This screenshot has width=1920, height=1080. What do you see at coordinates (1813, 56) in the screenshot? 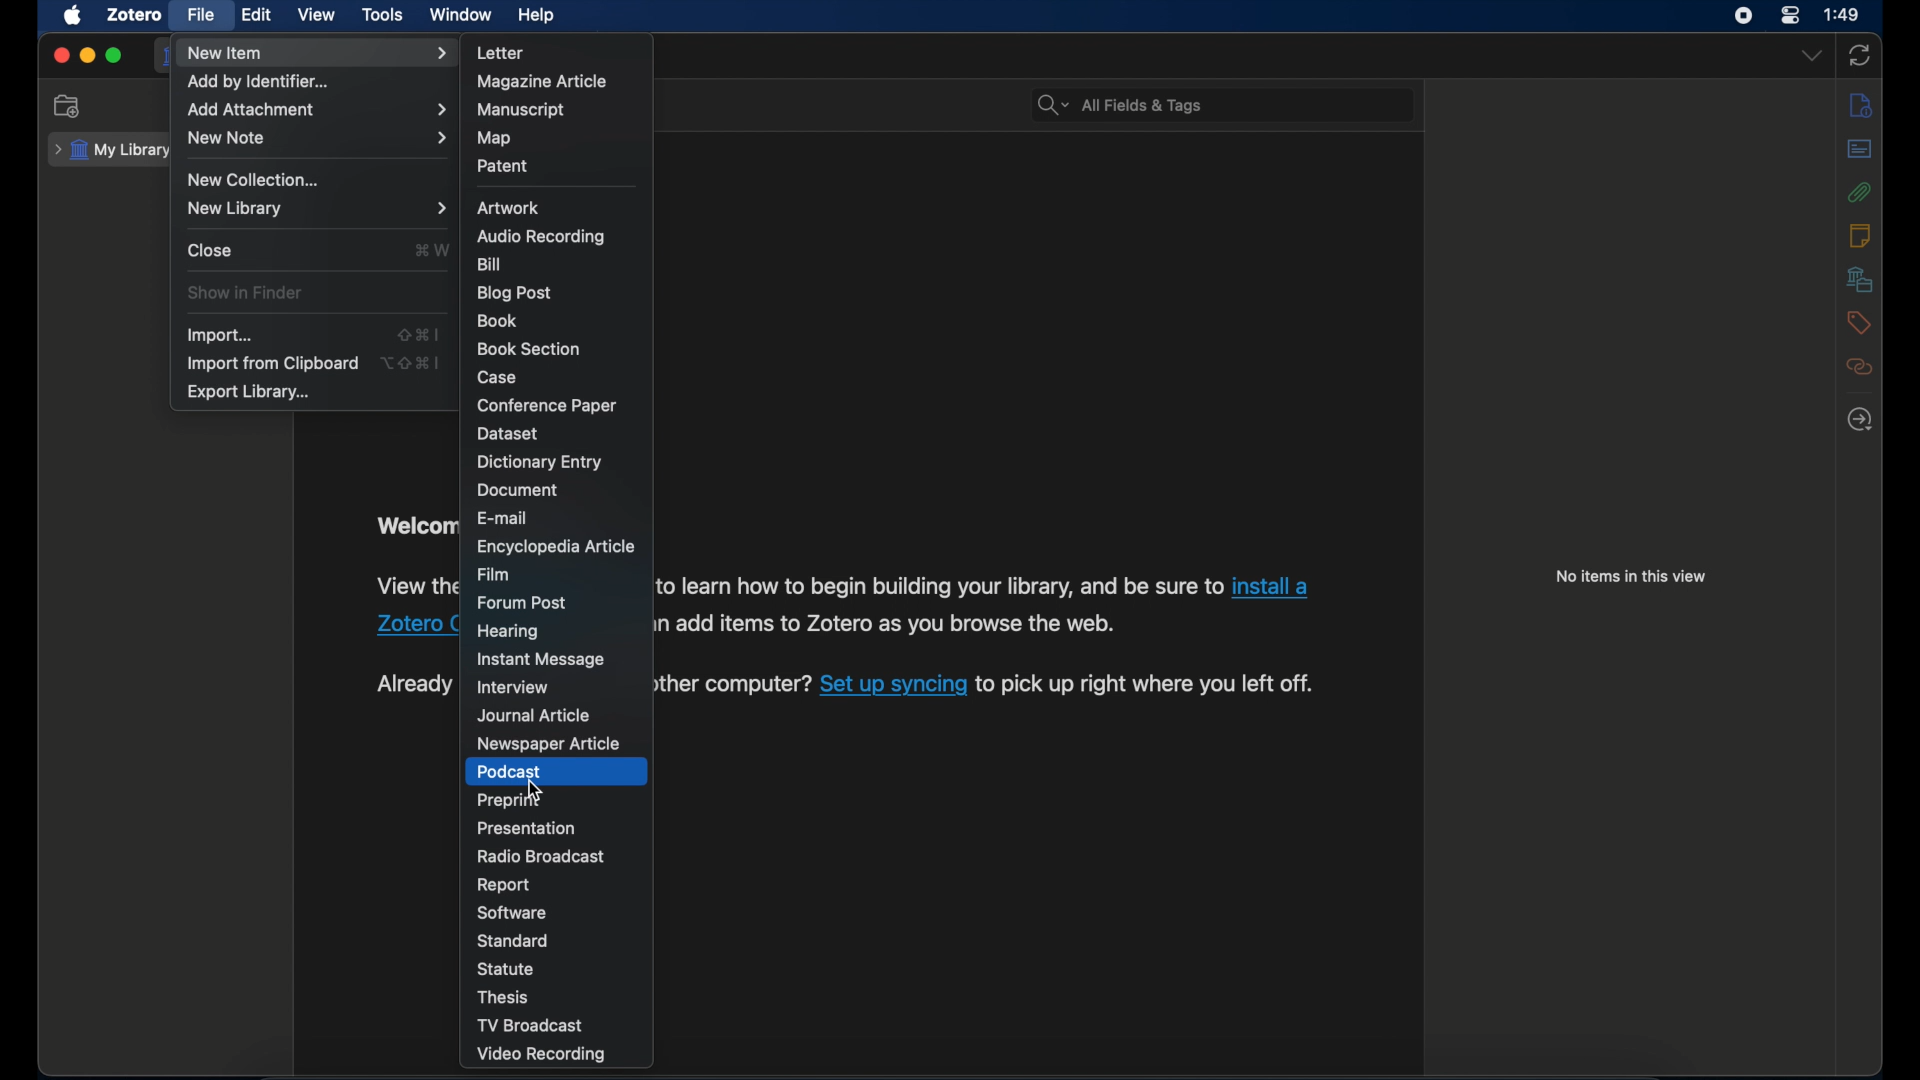
I see `dropdown` at bounding box center [1813, 56].